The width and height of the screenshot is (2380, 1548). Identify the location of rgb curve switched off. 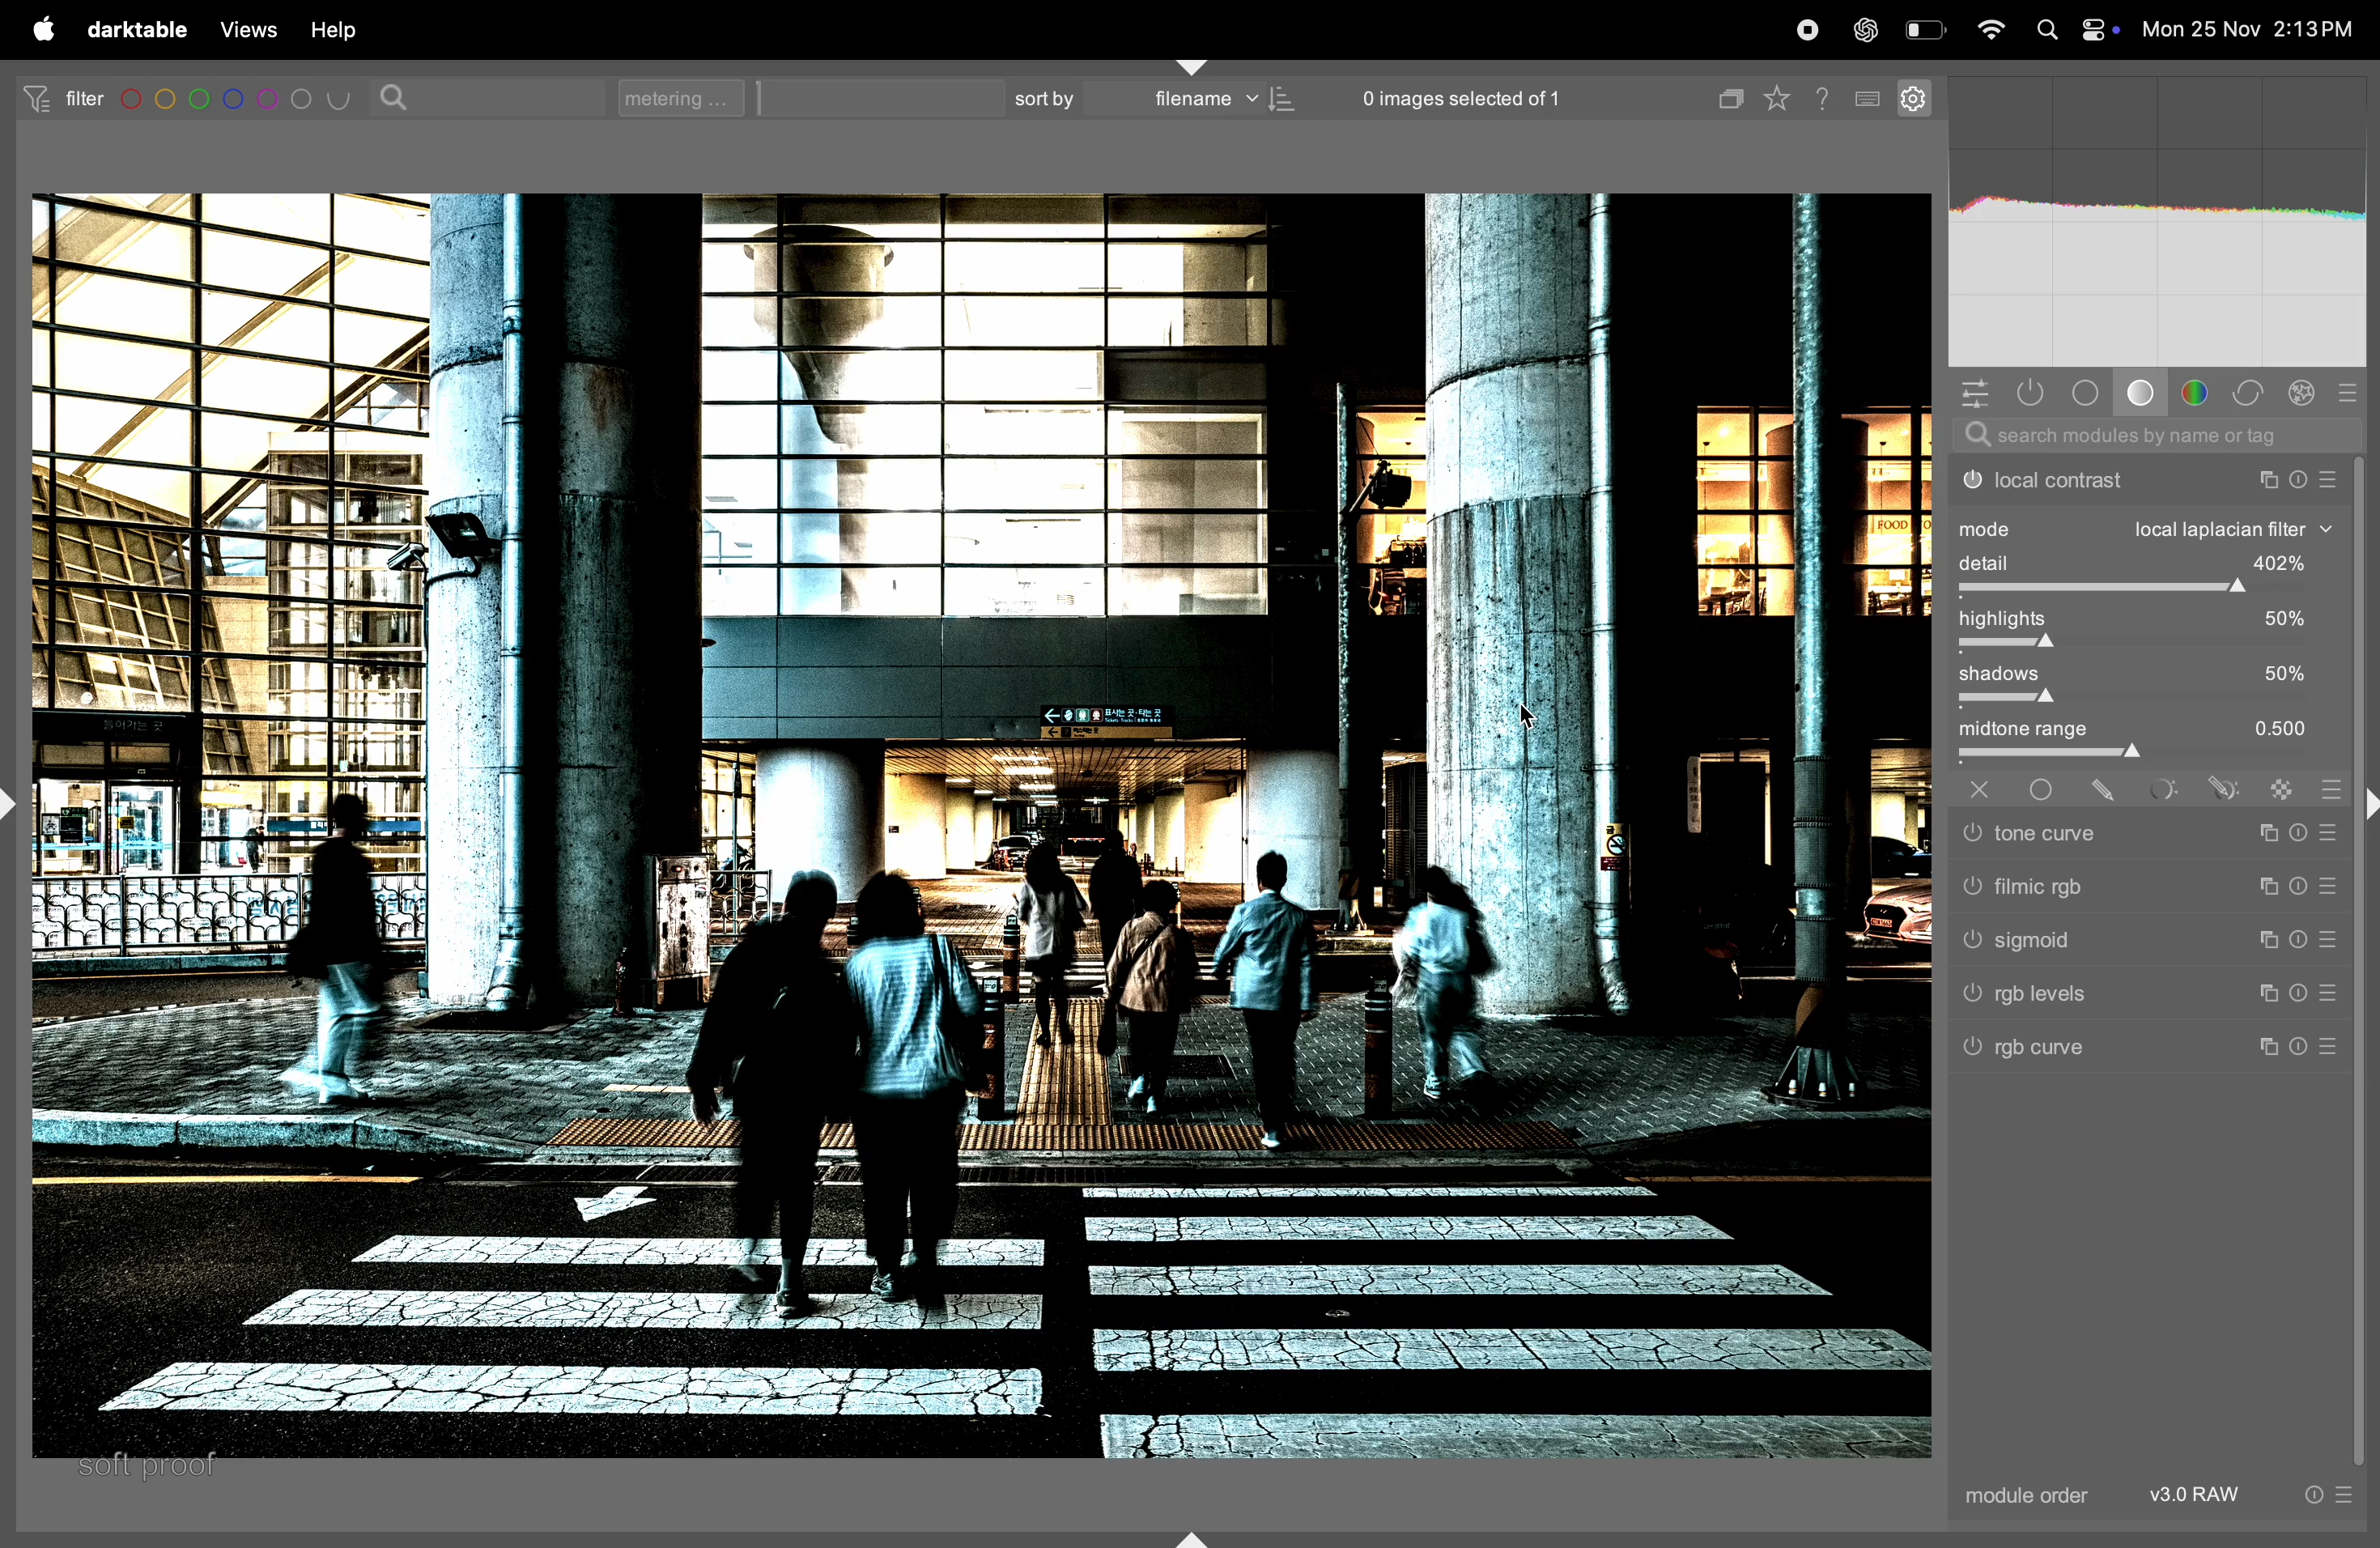
(1975, 1050).